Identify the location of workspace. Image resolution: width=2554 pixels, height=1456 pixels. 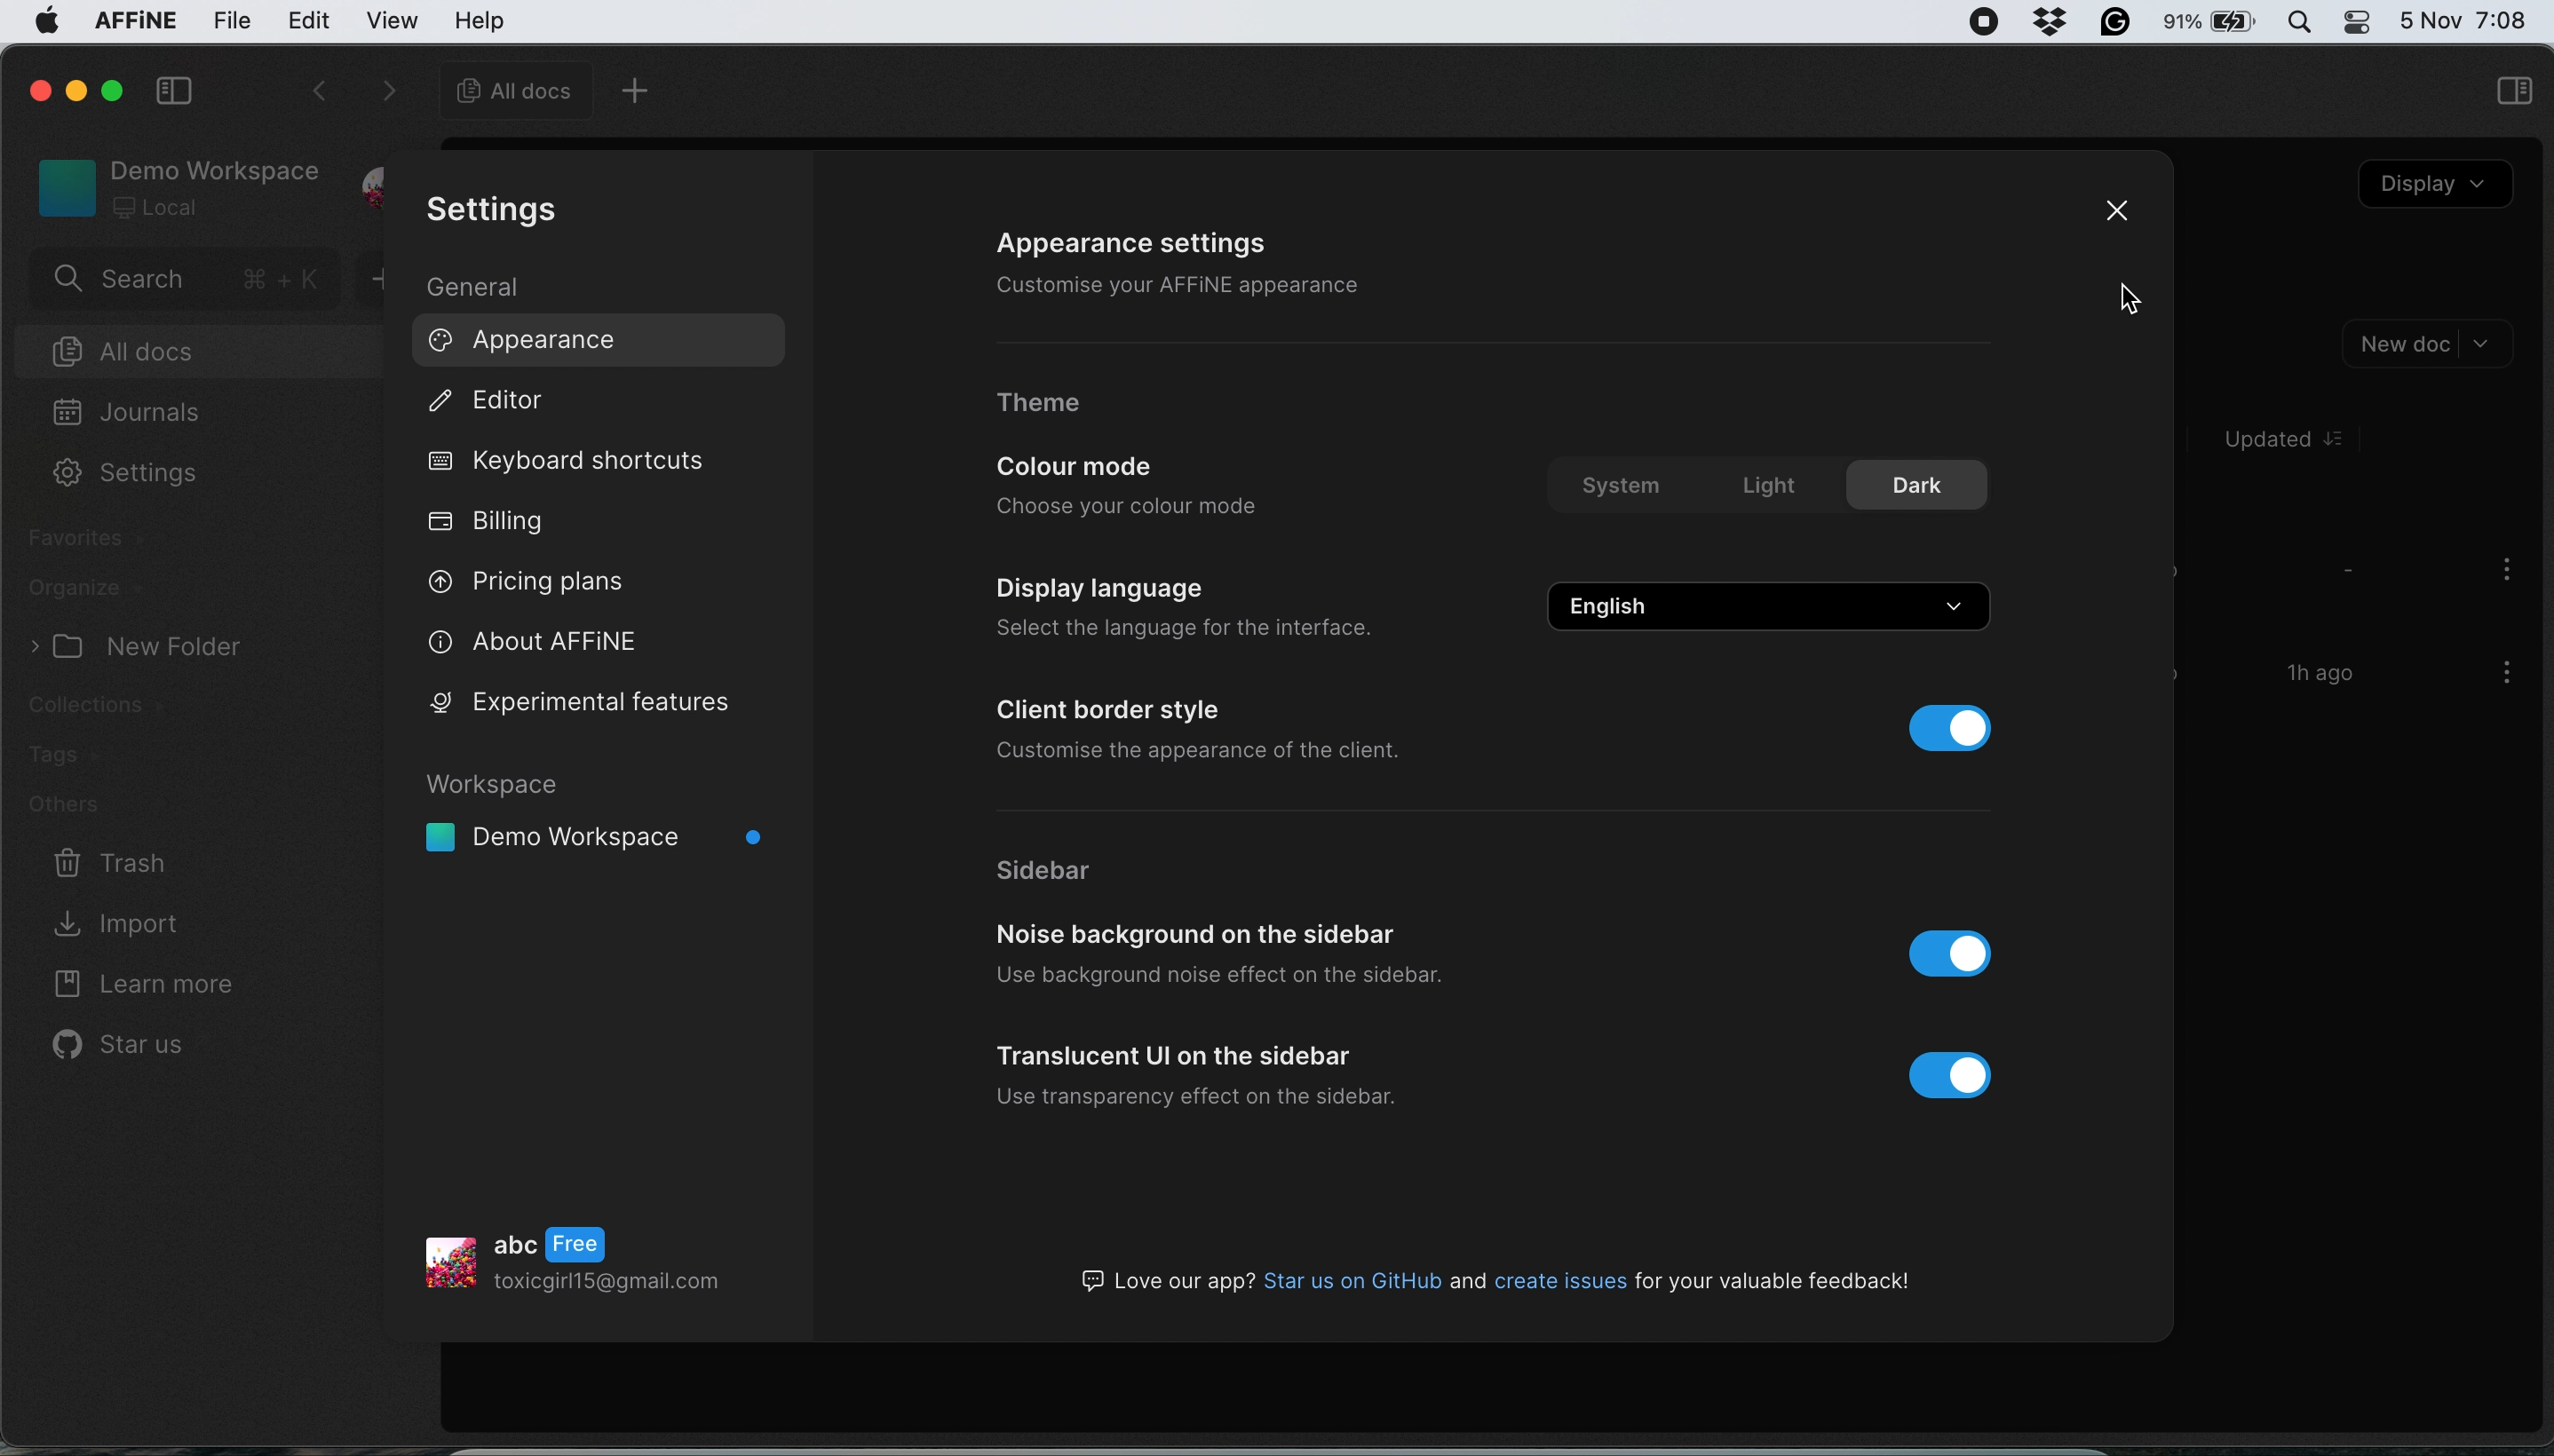
(176, 188).